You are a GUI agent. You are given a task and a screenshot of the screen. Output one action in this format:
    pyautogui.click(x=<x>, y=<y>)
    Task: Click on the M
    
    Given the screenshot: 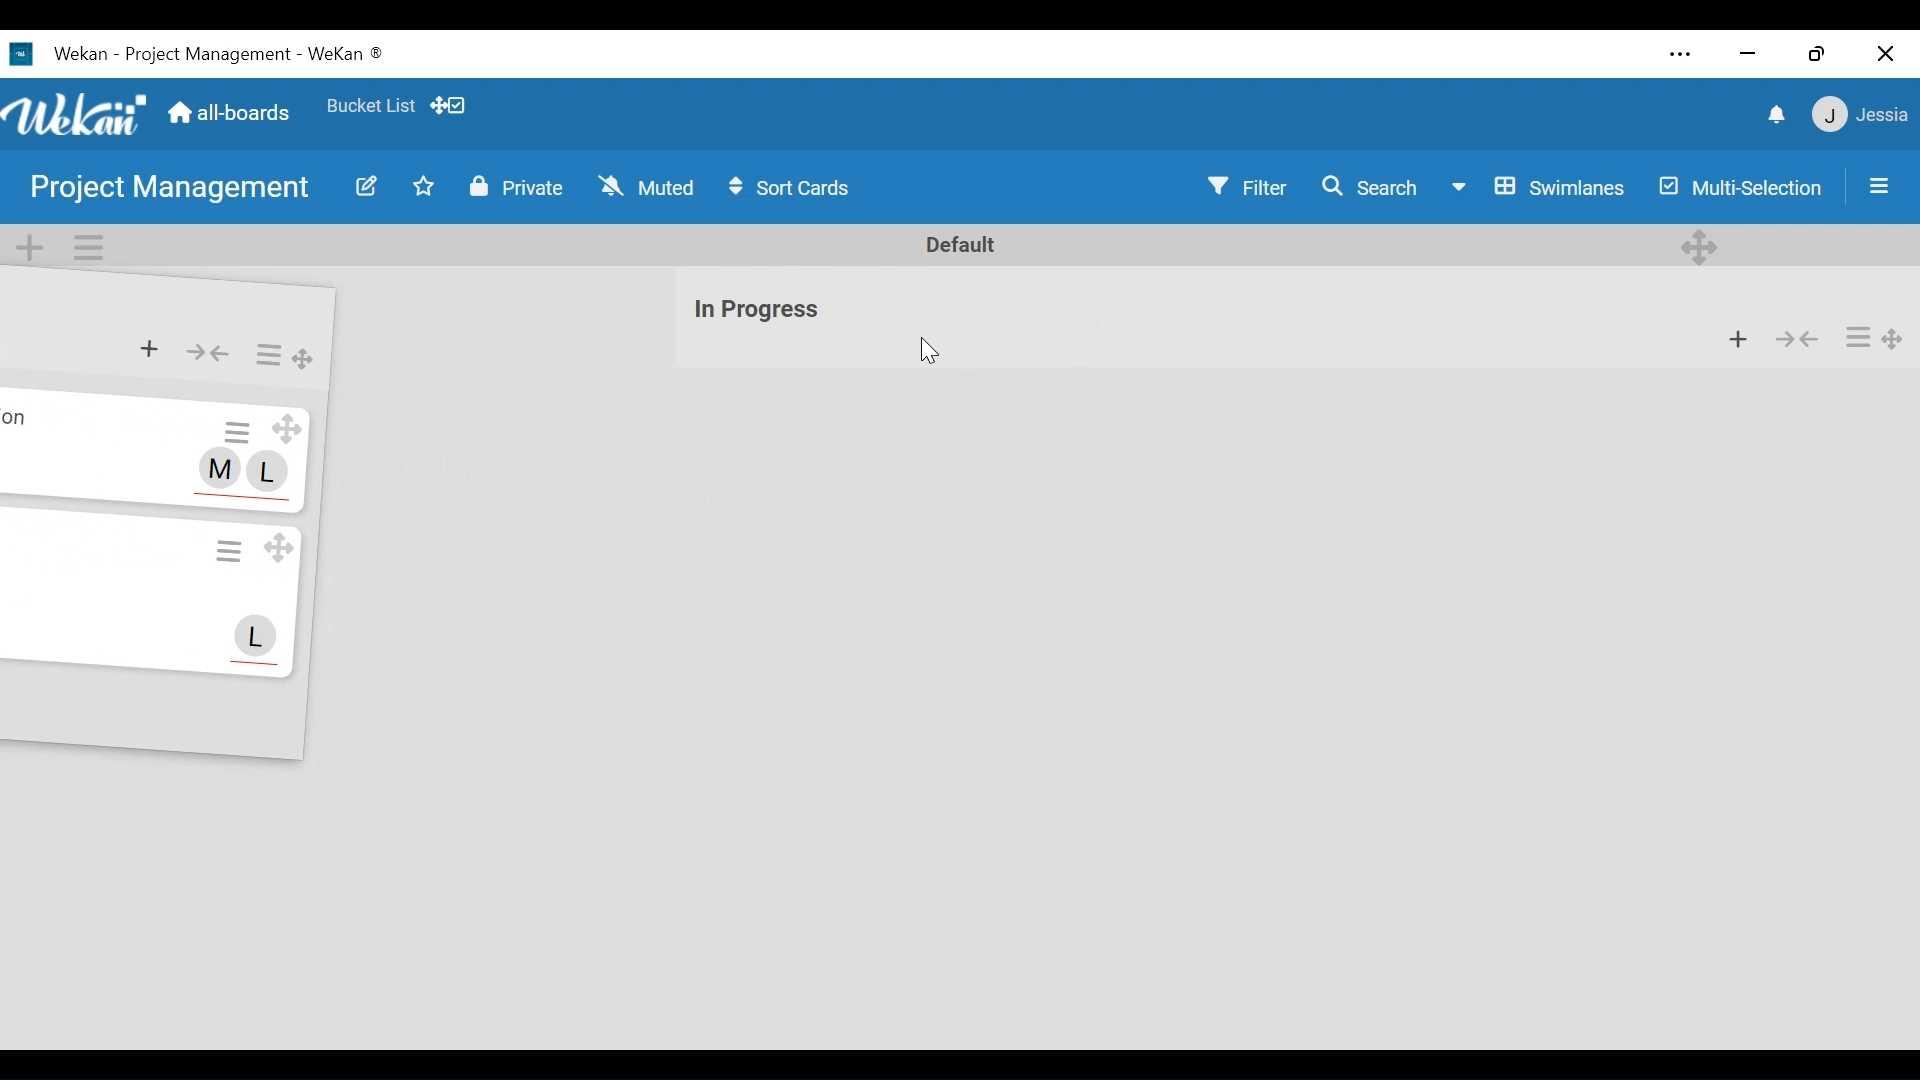 What is the action you would take?
    pyautogui.click(x=219, y=468)
    